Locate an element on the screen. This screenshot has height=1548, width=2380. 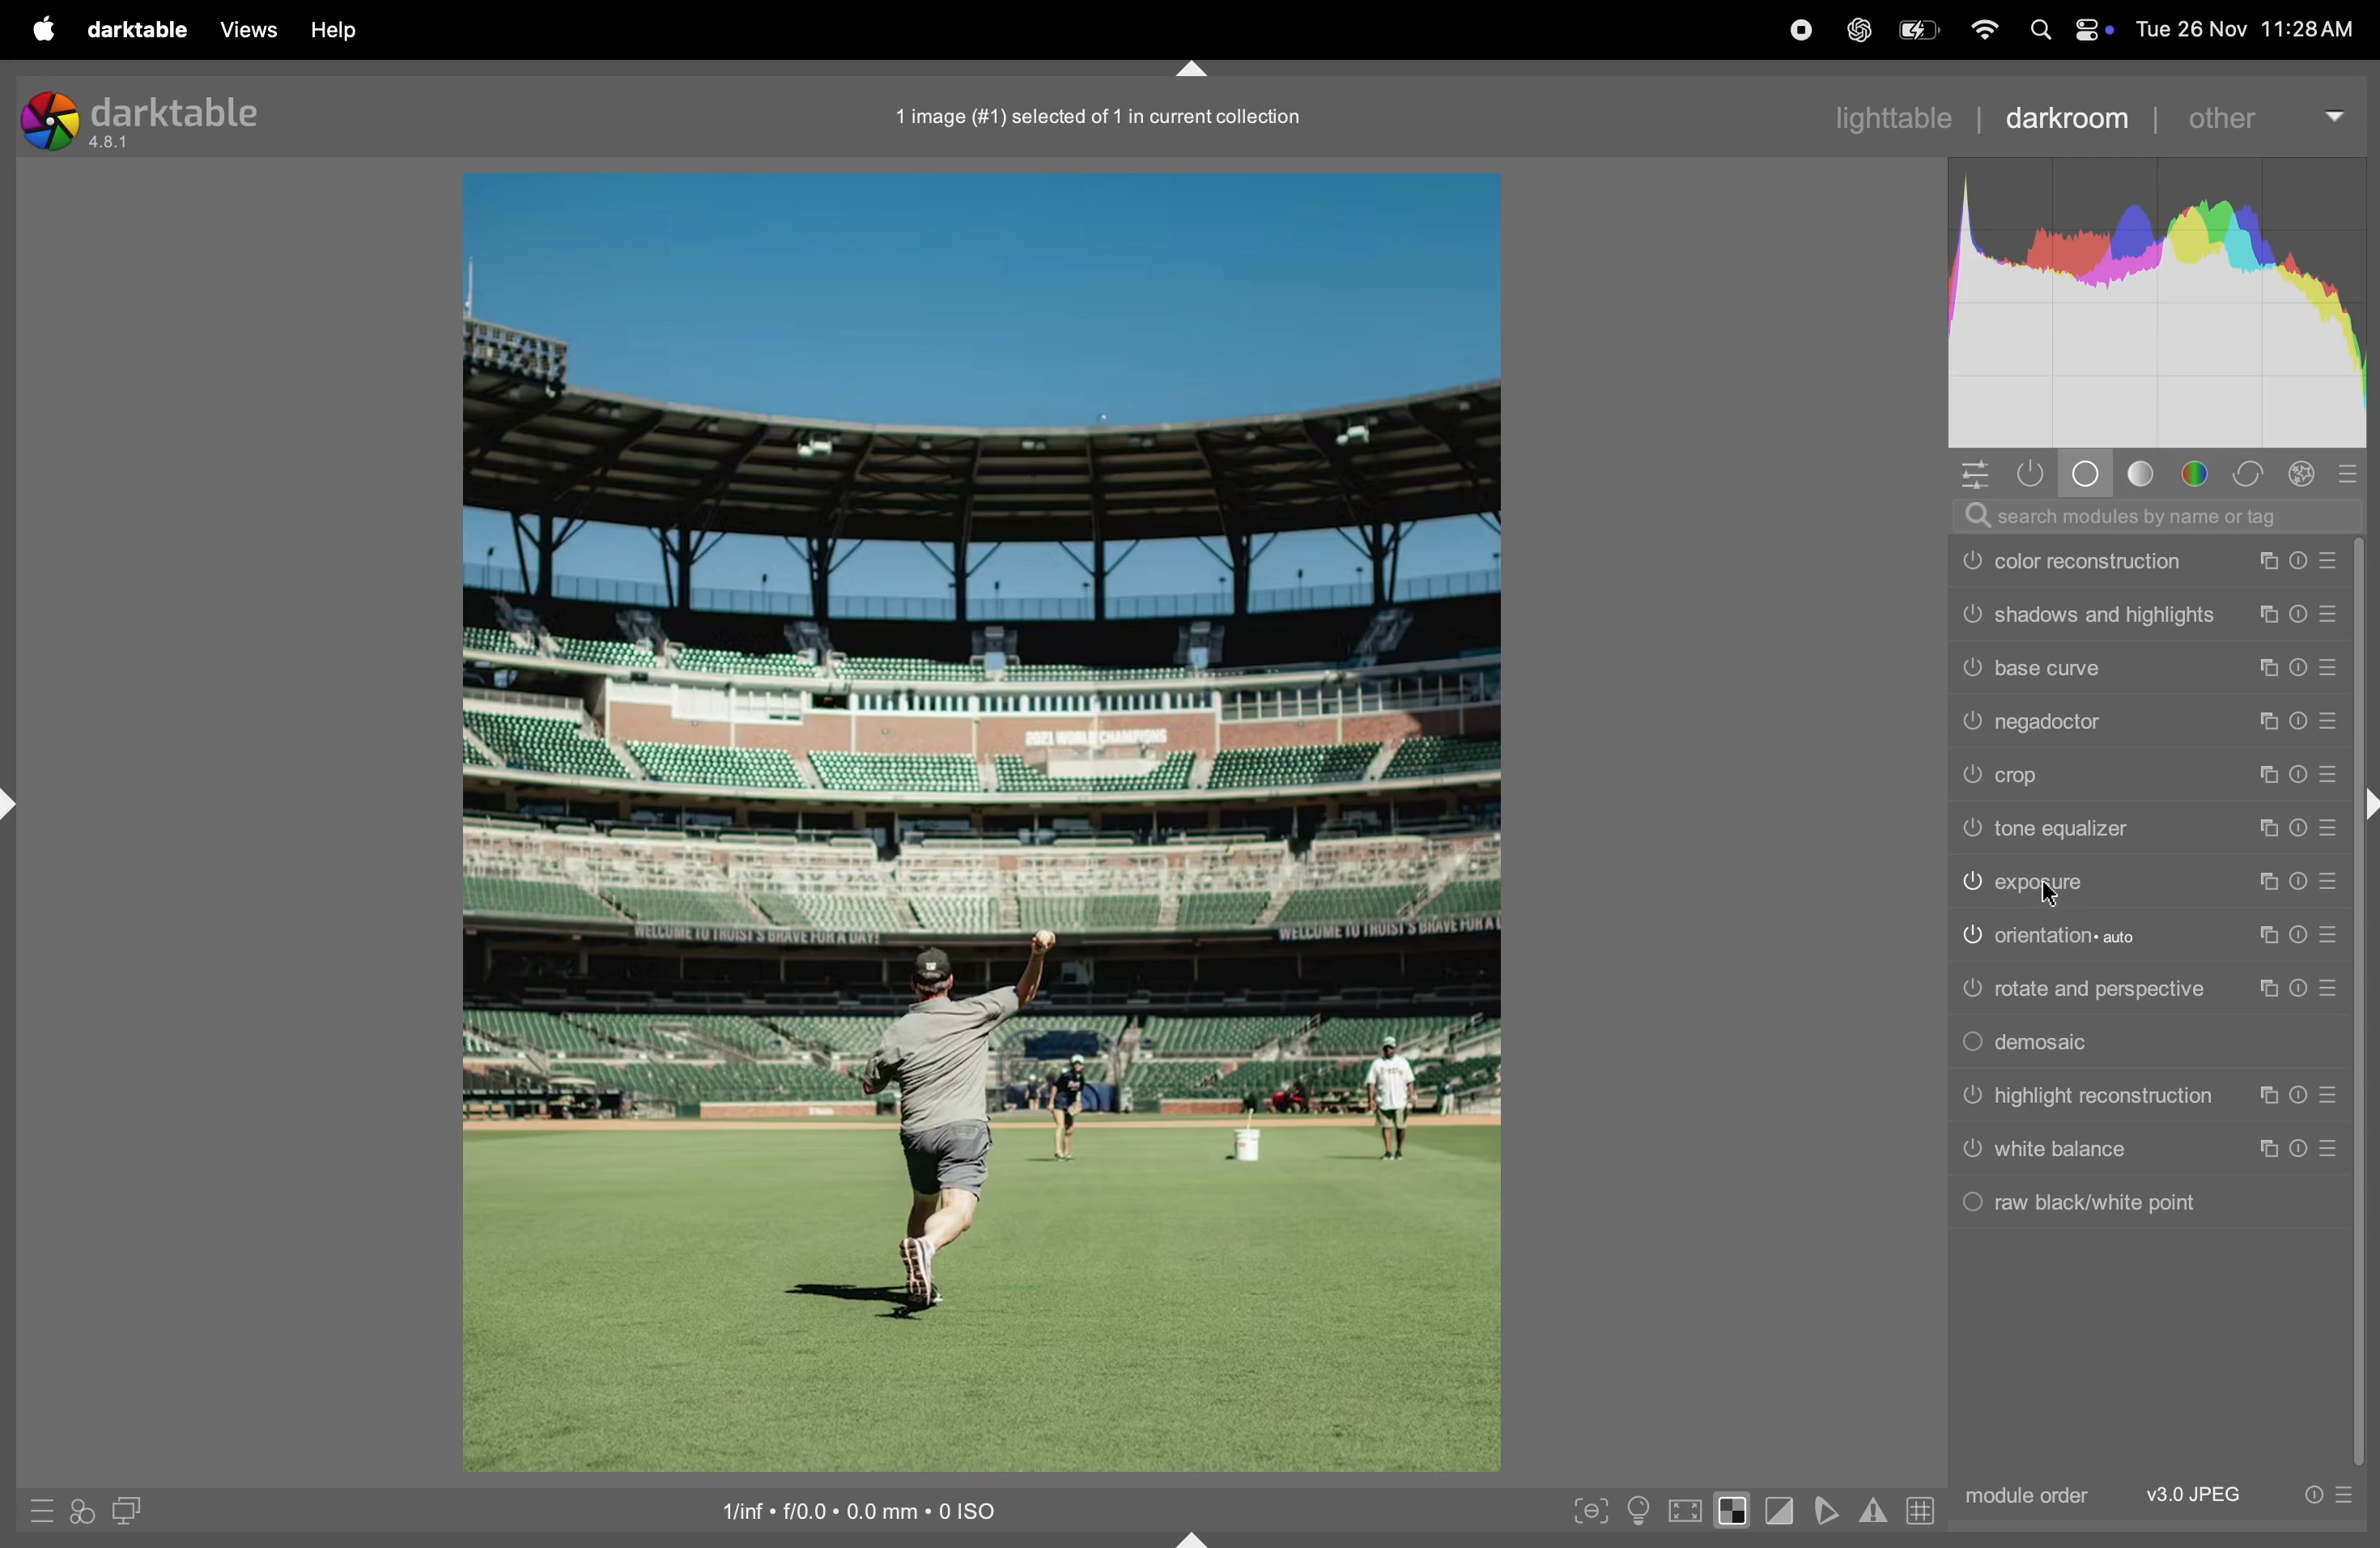
reset presets is located at coordinates (2299, 935).